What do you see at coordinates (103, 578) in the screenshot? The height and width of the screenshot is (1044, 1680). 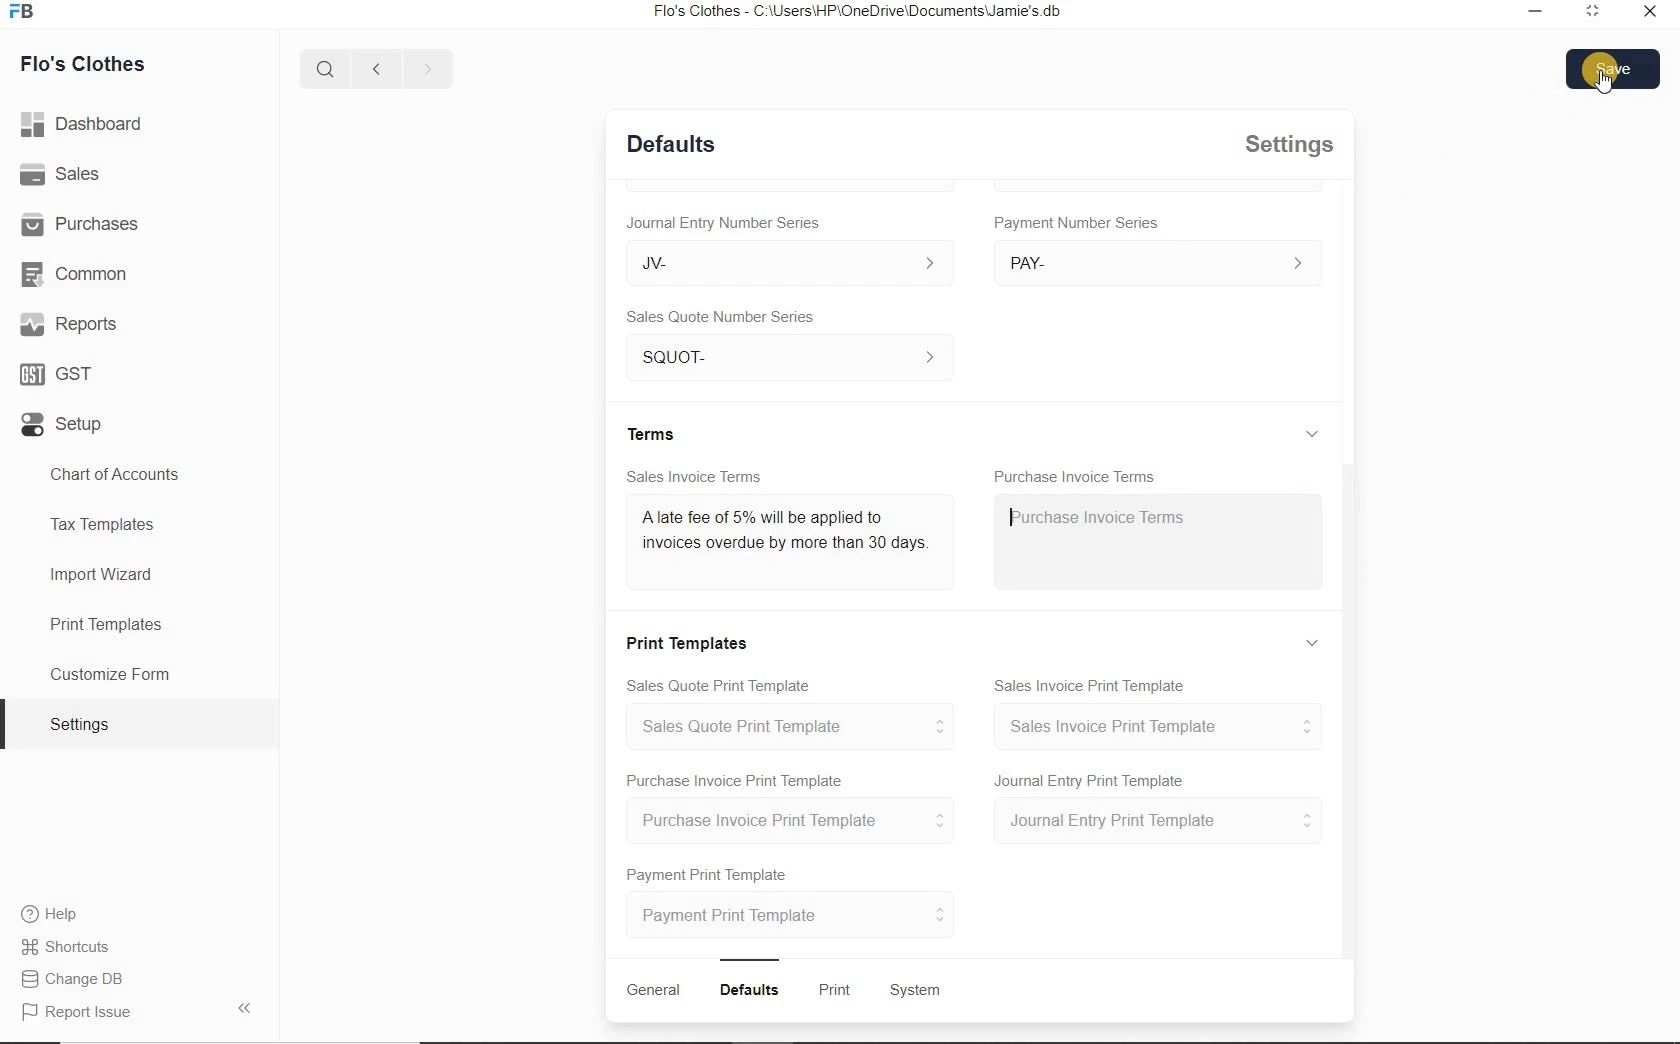 I see `Import Wizard` at bounding box center [103, 578].